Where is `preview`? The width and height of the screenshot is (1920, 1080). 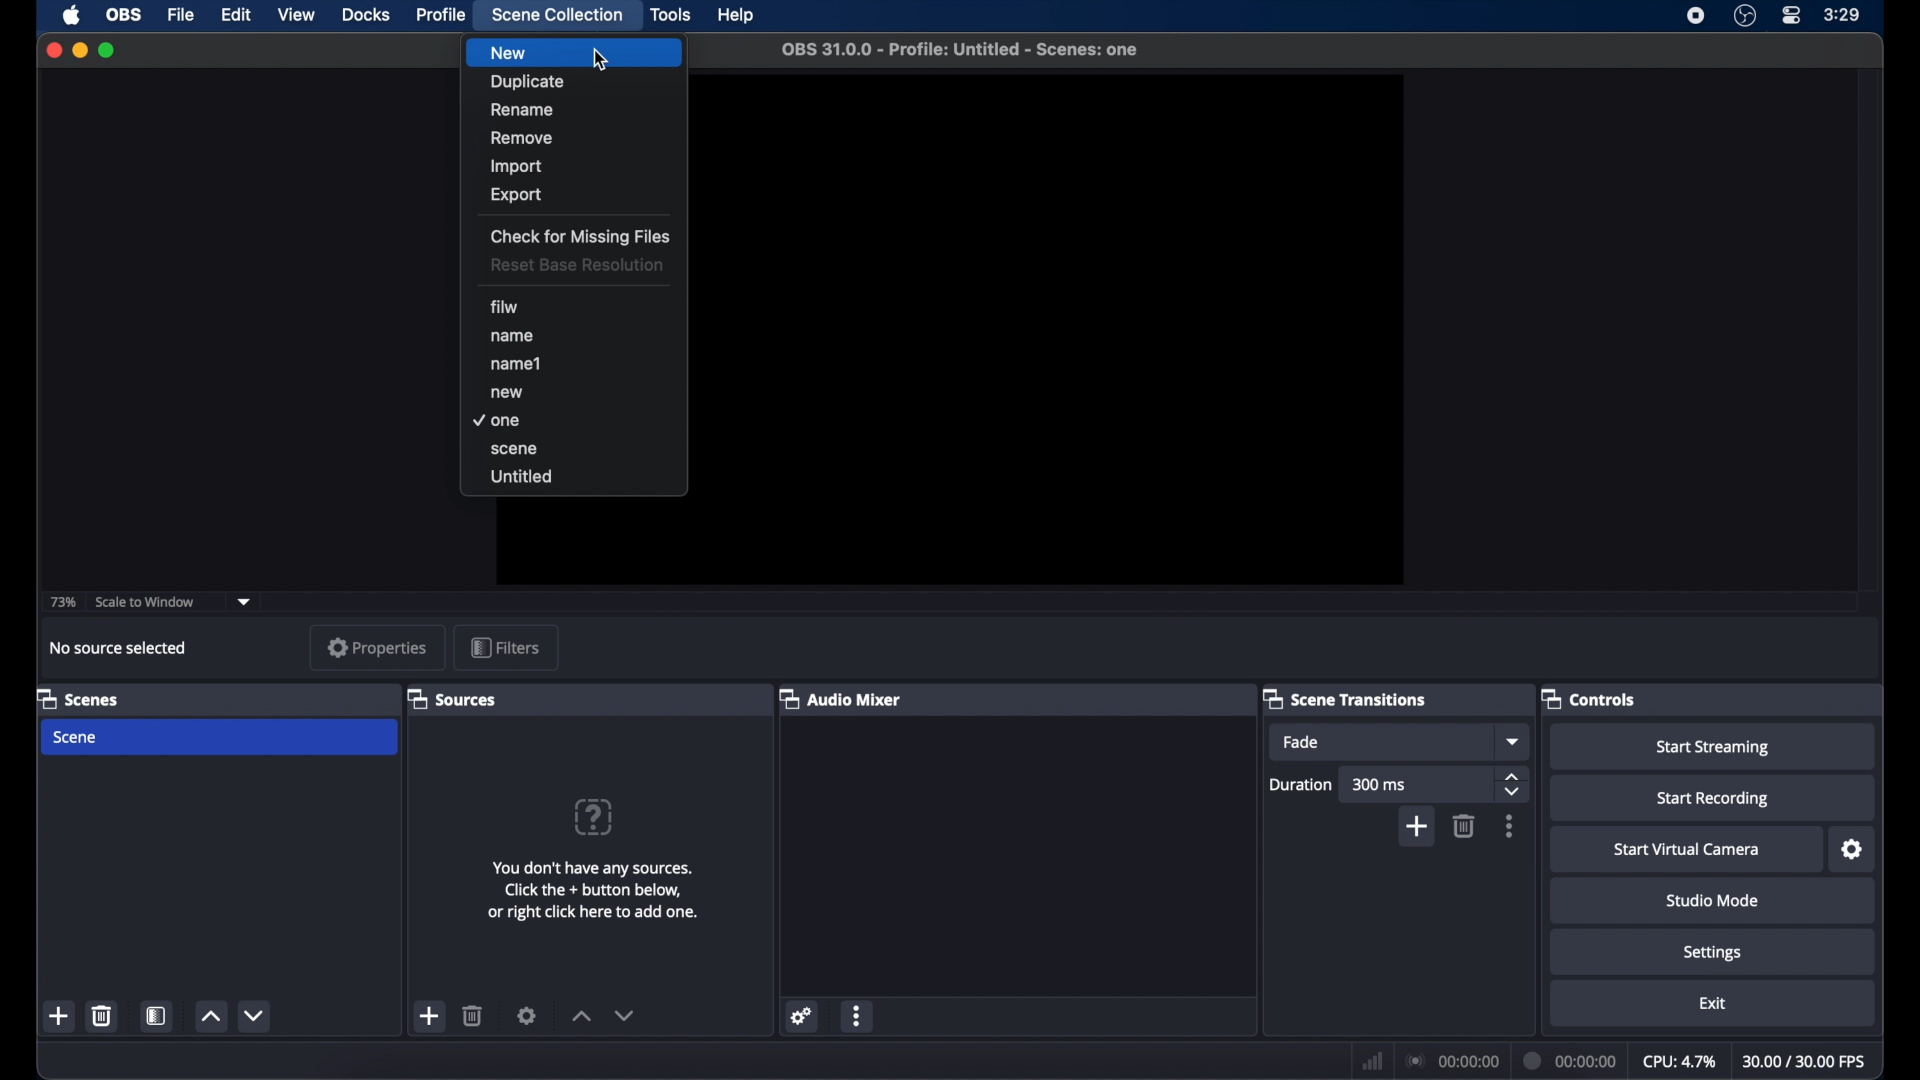 preview is located at coordinates (1069, 331).